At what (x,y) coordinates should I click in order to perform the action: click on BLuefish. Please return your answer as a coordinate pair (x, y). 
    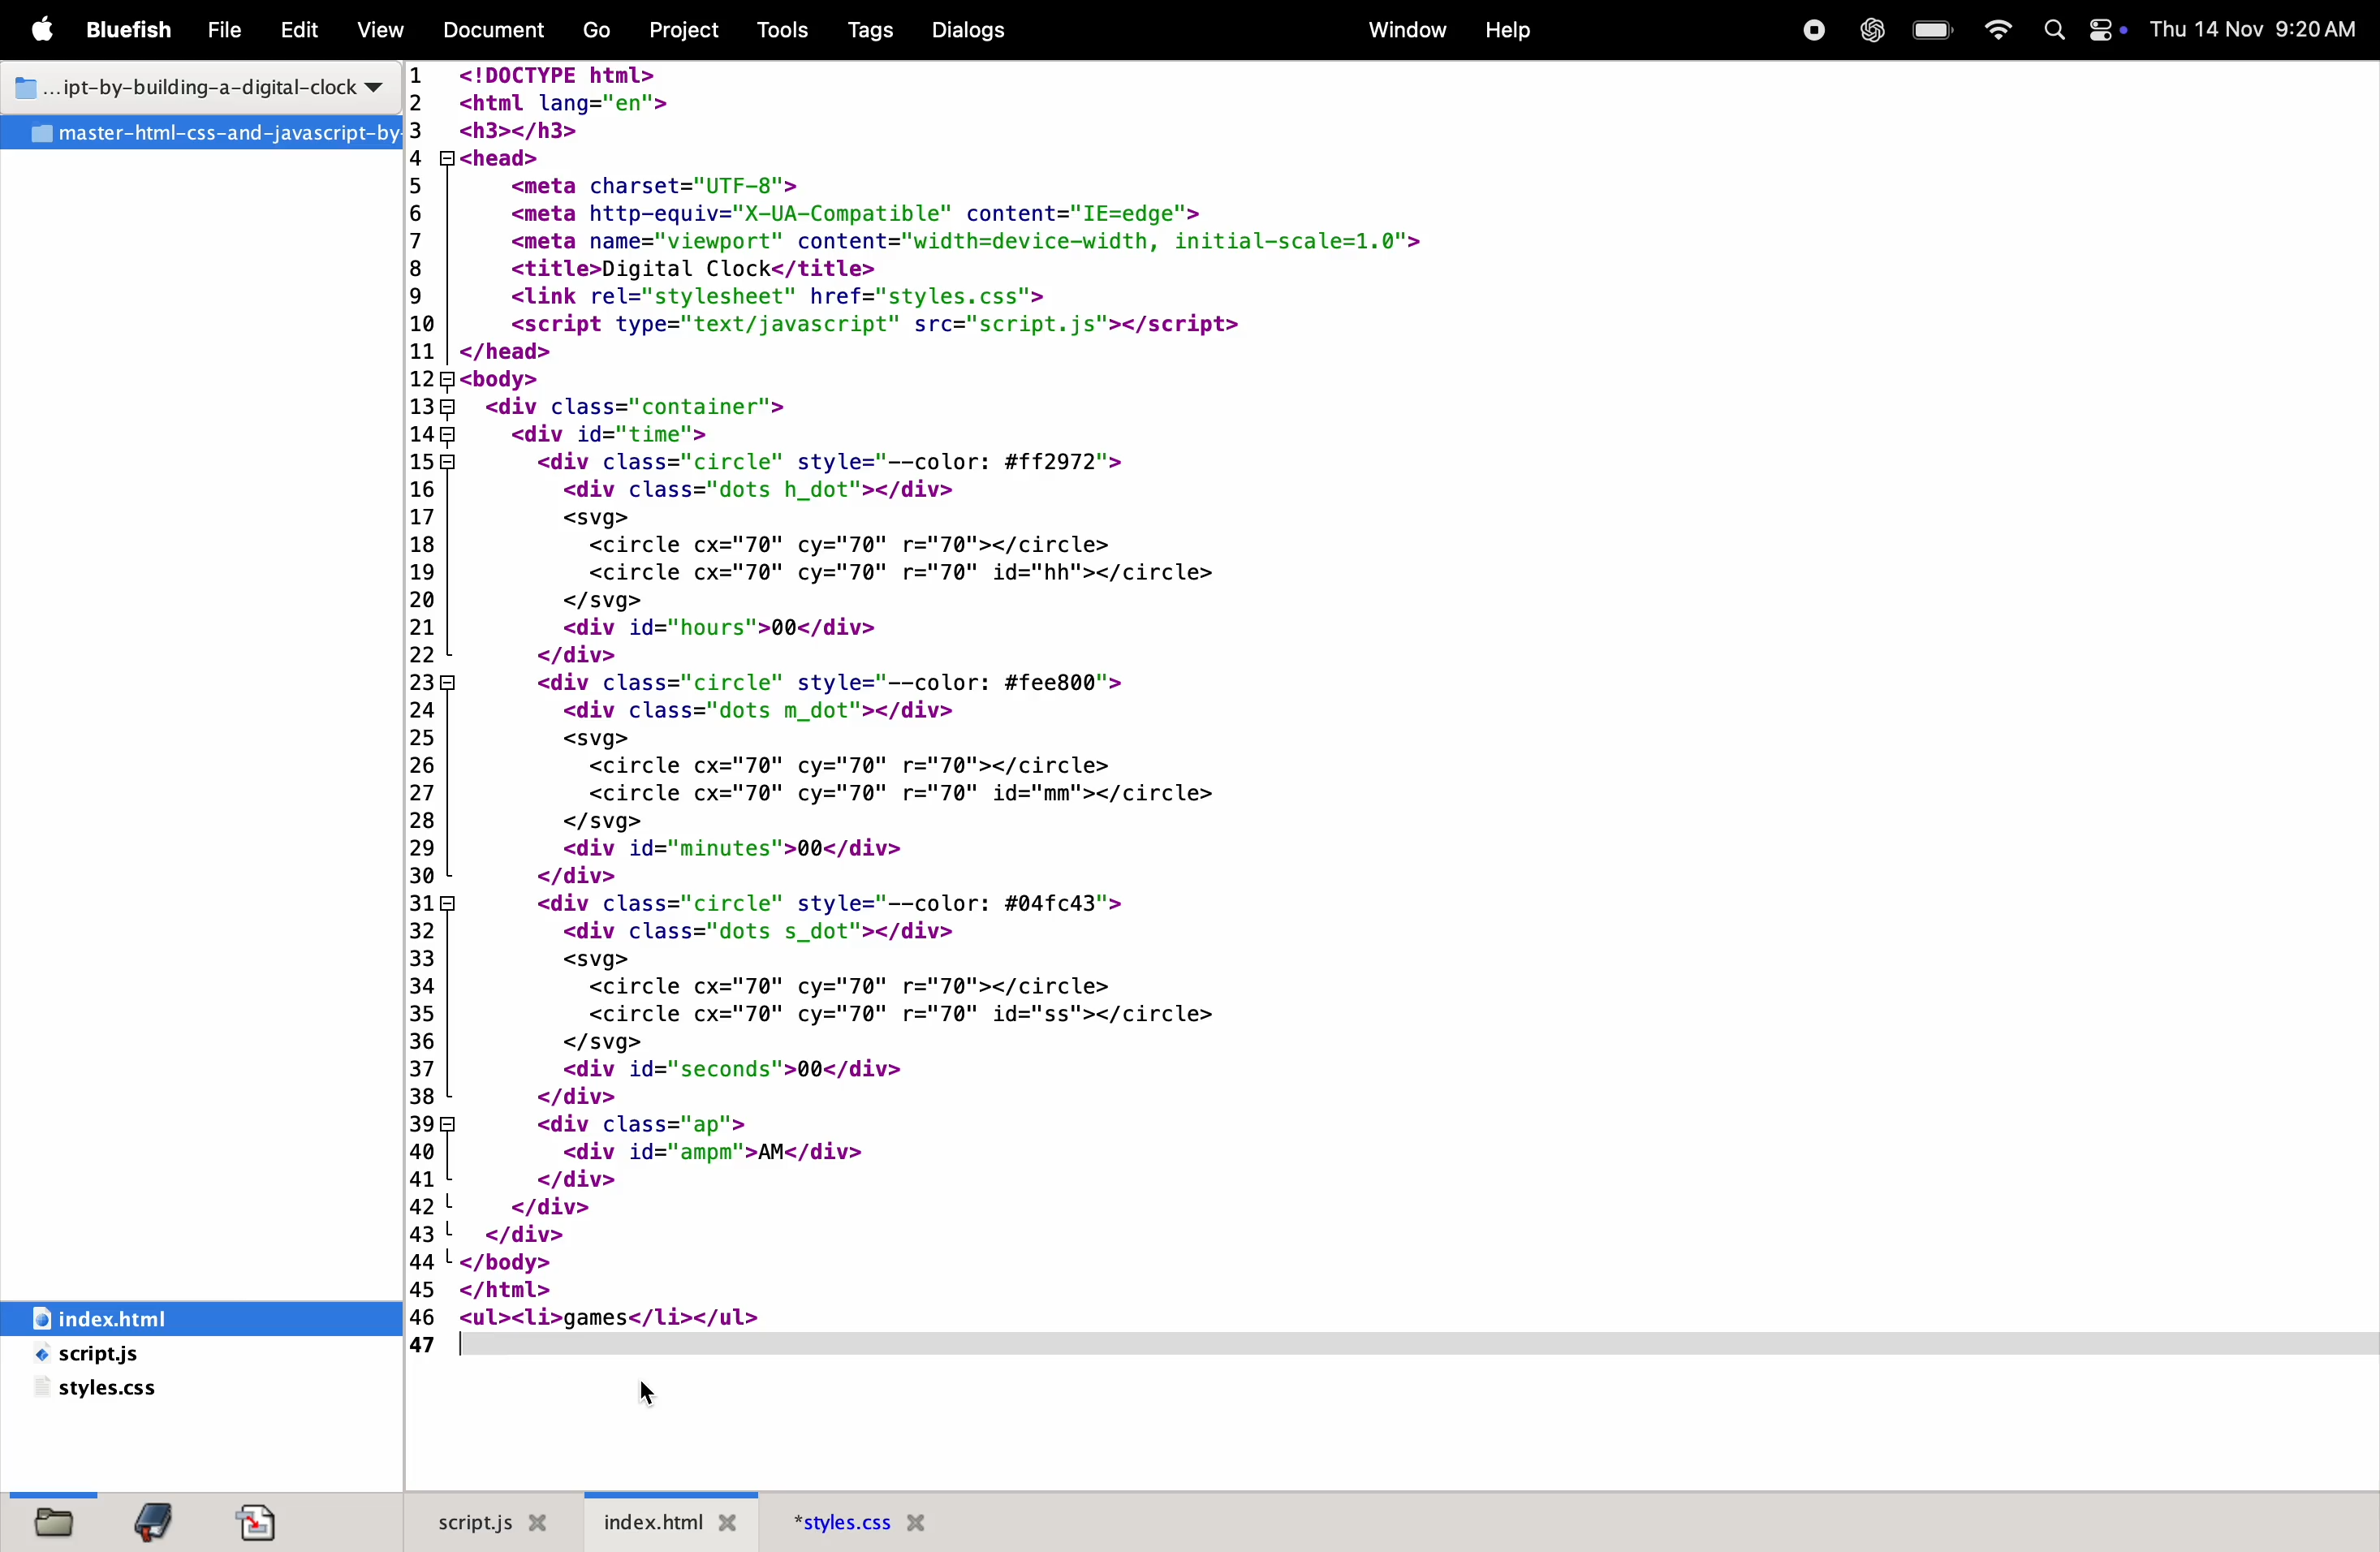
    Looking at the image, I should click on (134, 28).